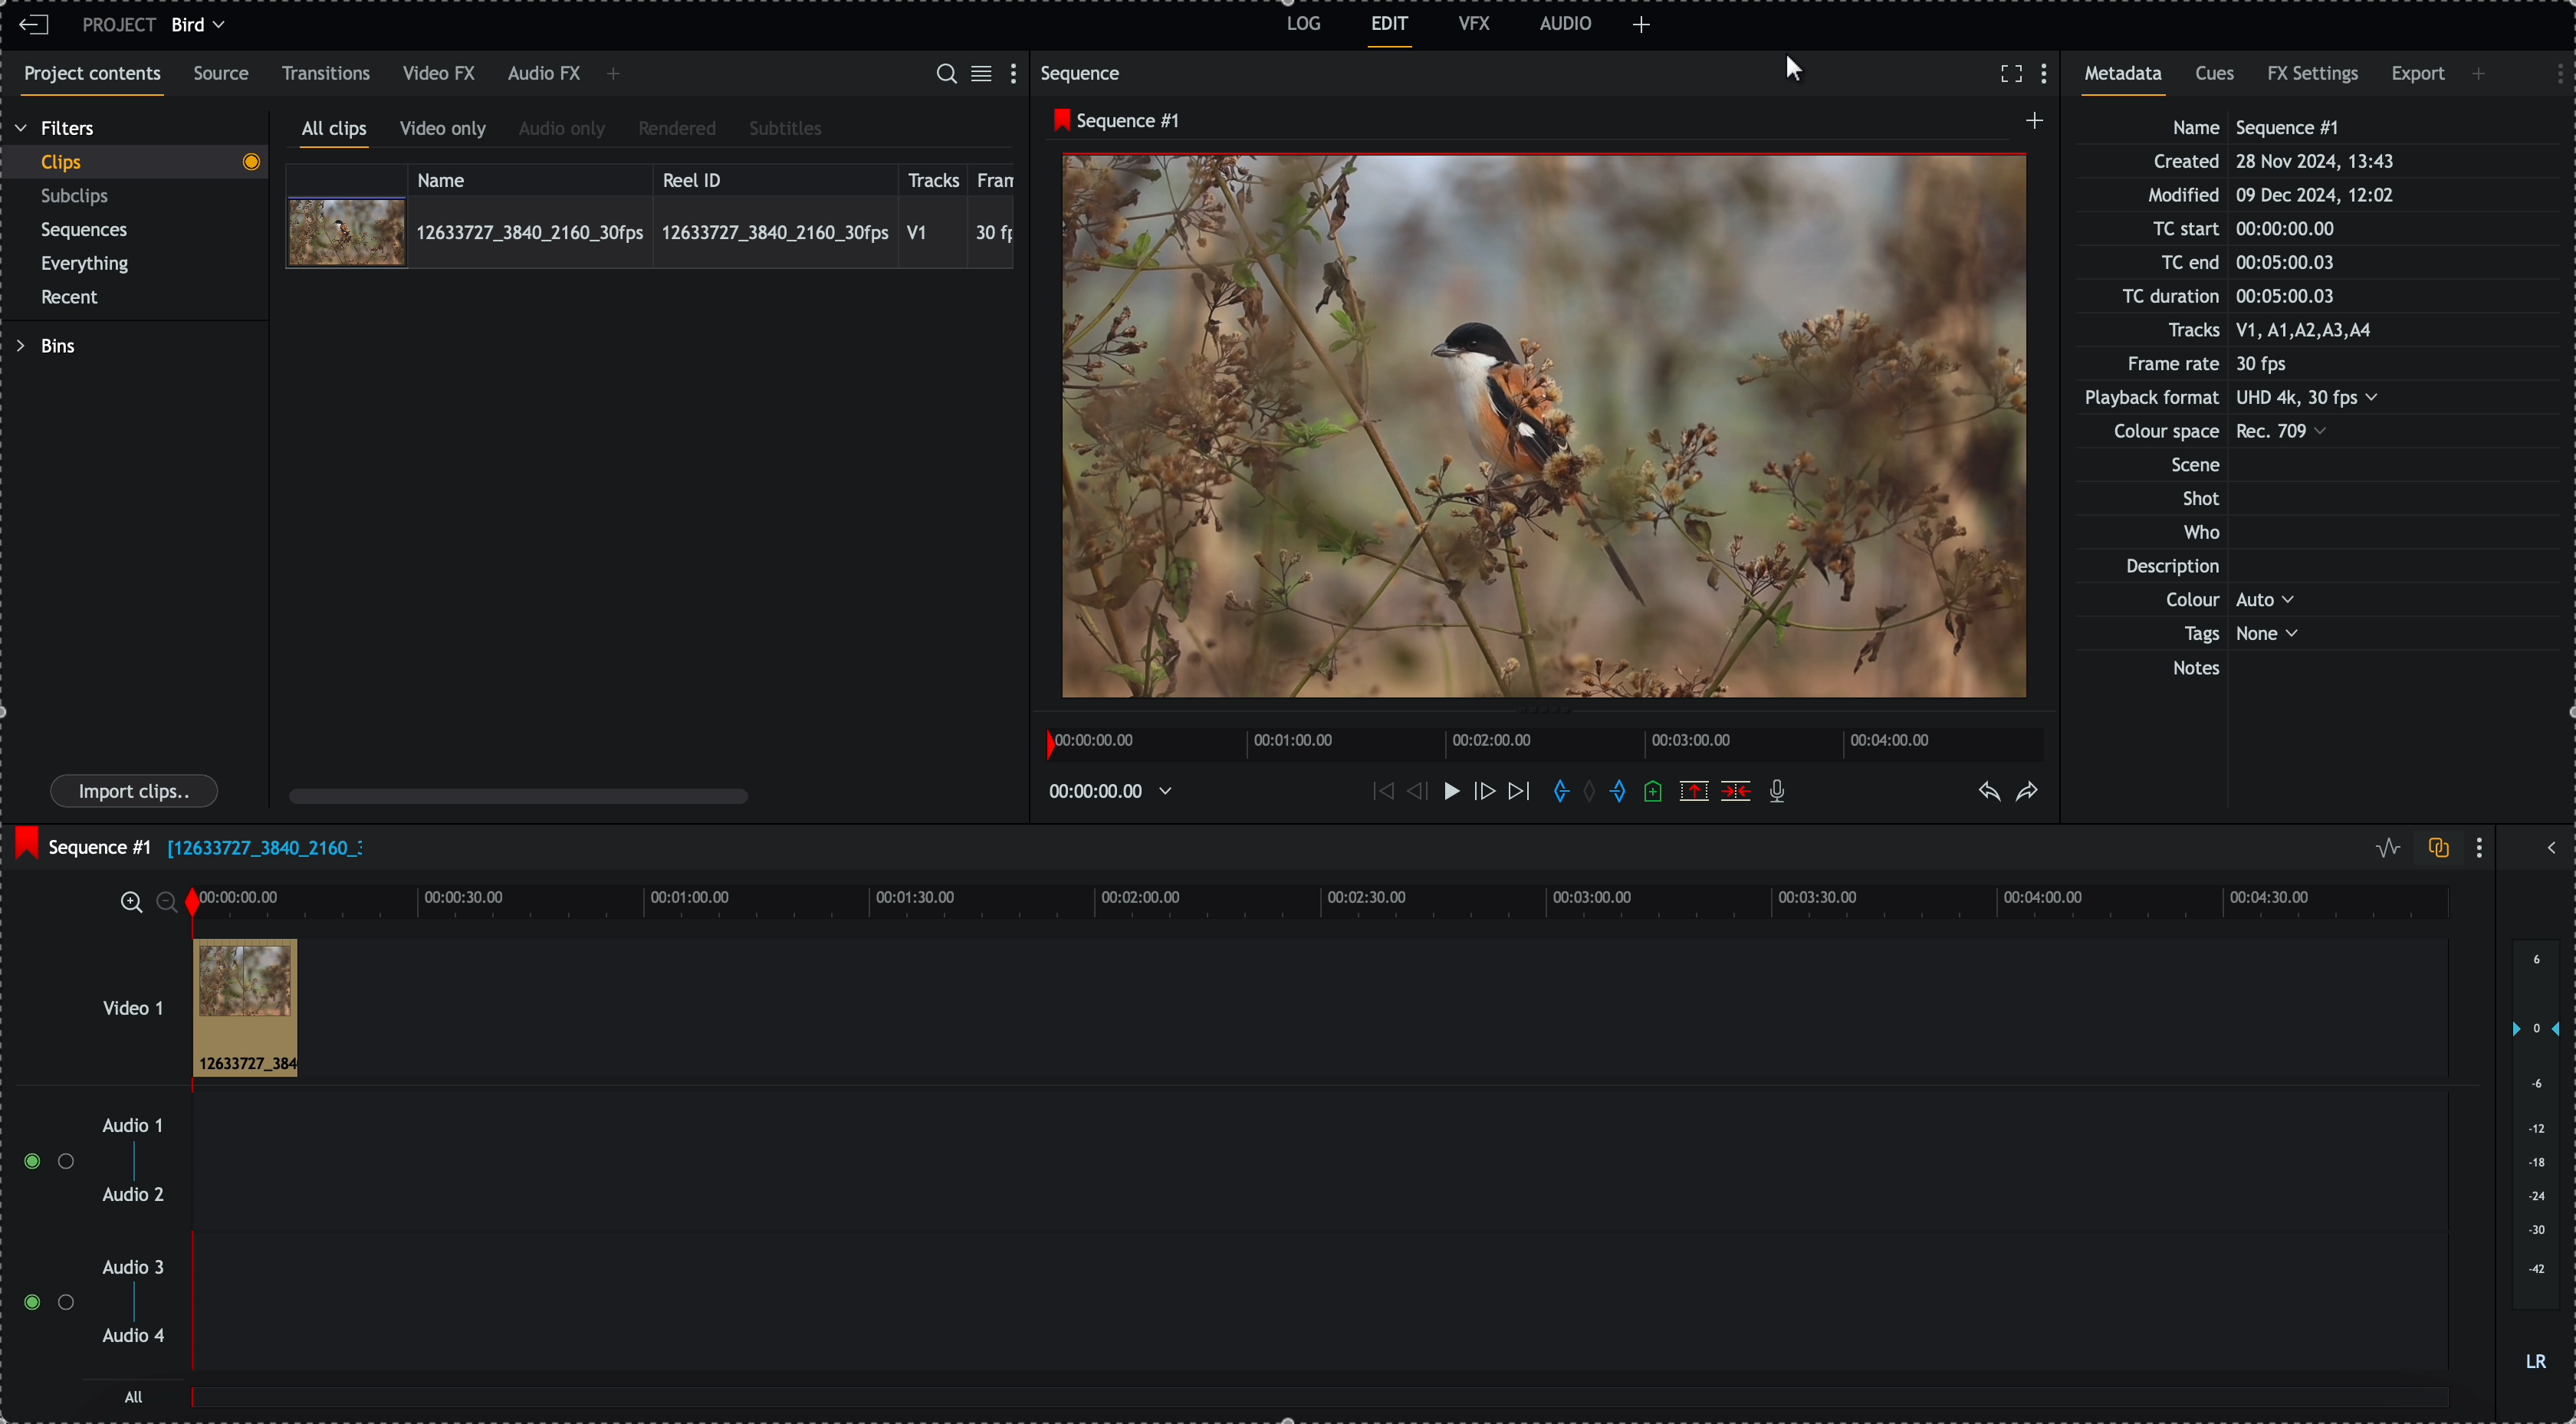  I want to click on sequence #1, so click(80, 842).